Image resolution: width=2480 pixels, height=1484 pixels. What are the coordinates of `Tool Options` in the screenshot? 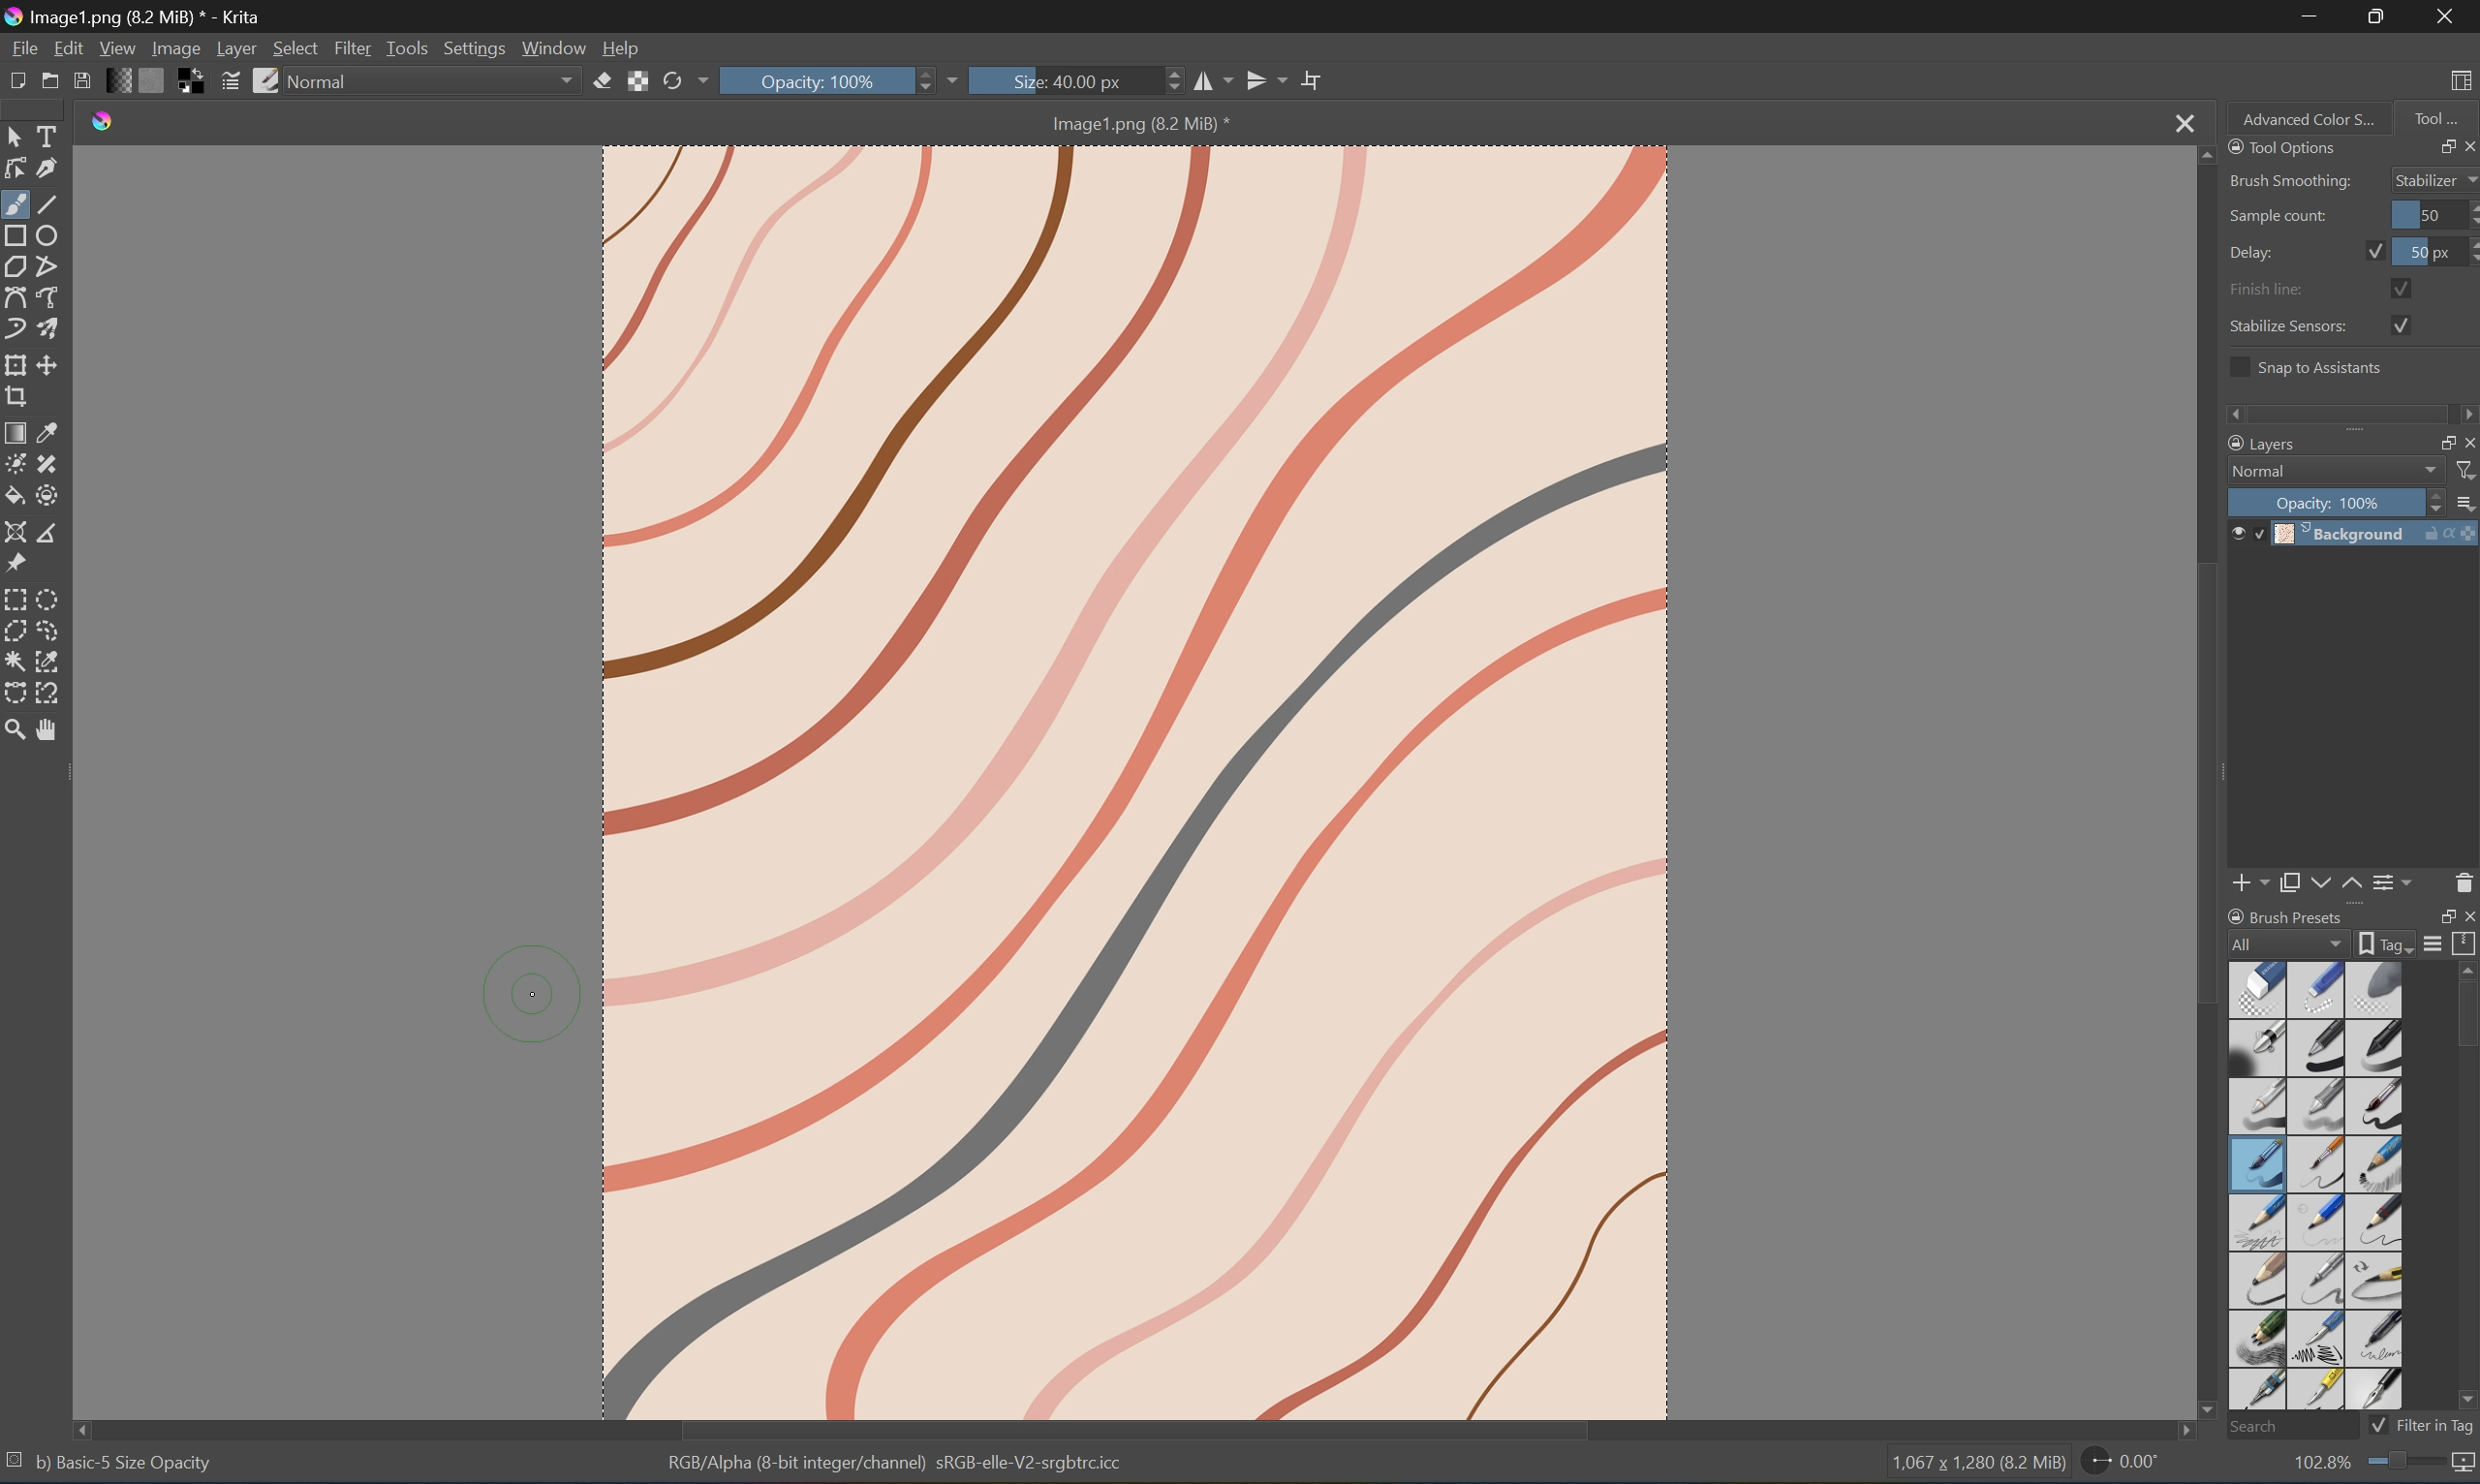 It's located at (2279, 145).